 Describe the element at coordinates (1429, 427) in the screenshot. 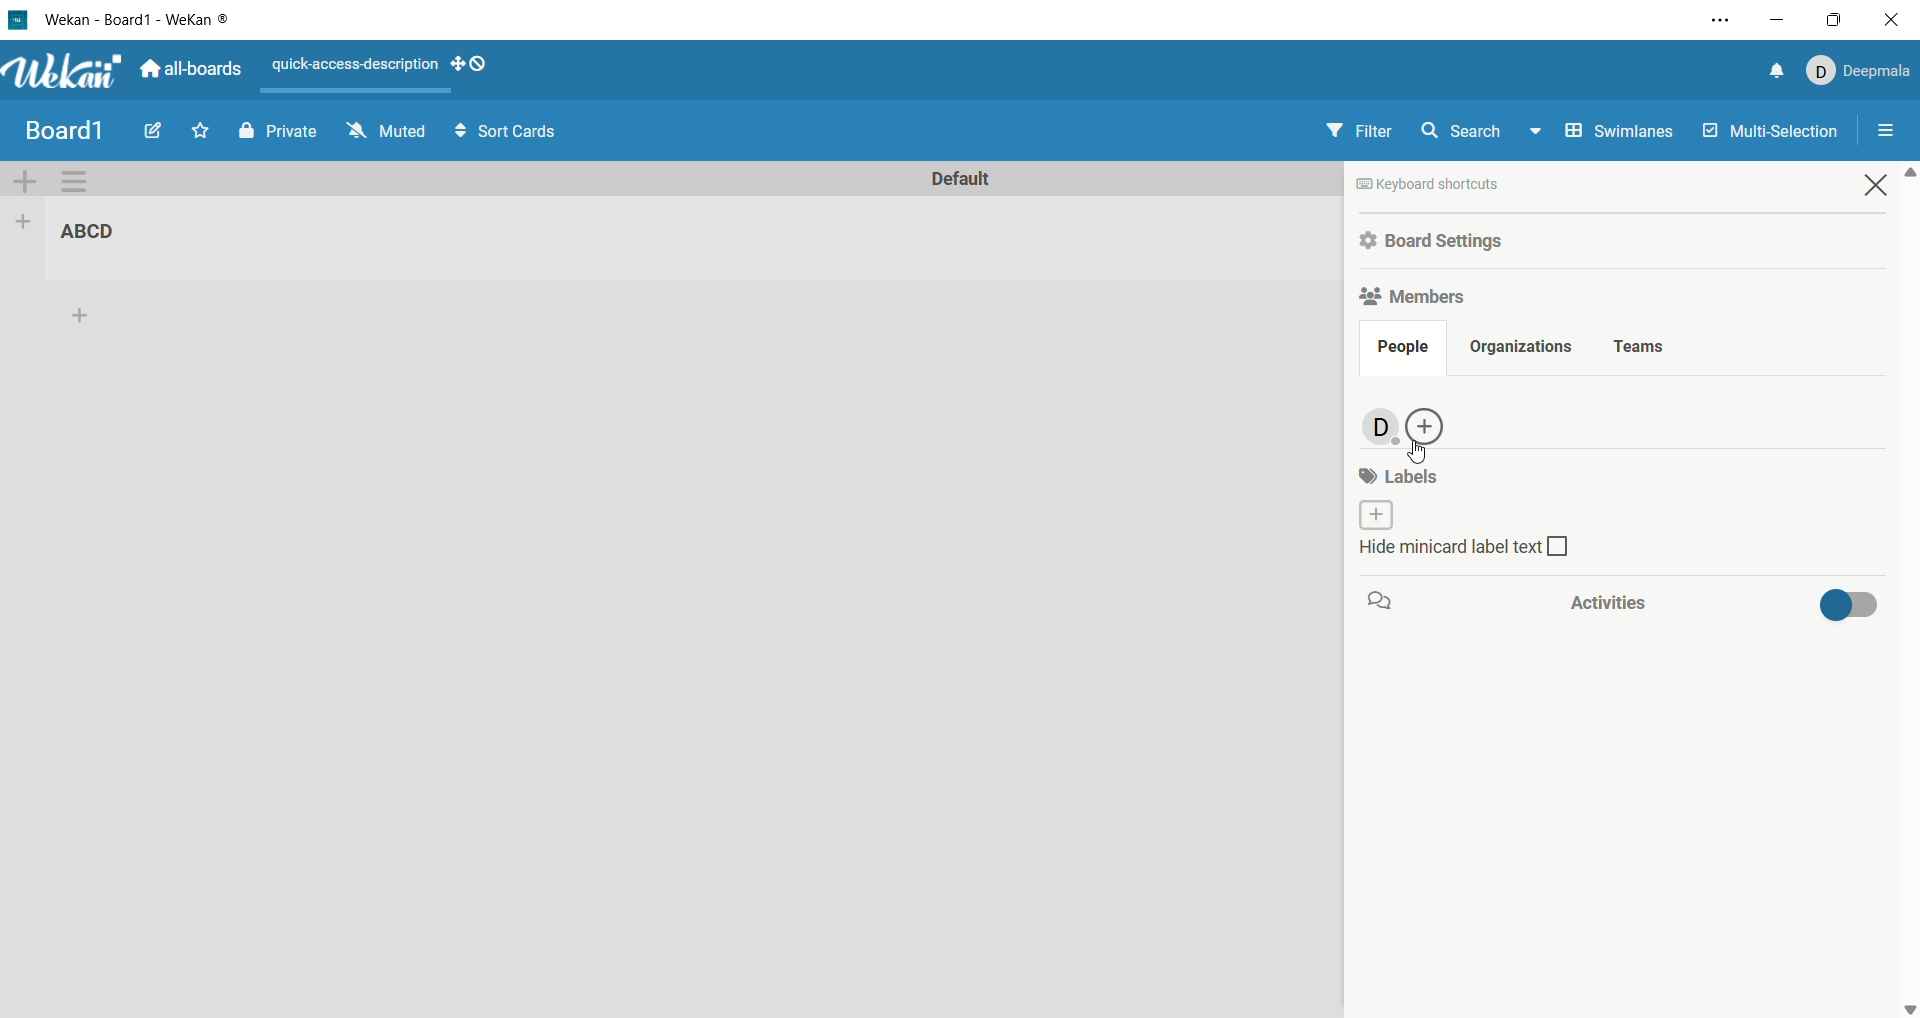

I see `add people` at that location.